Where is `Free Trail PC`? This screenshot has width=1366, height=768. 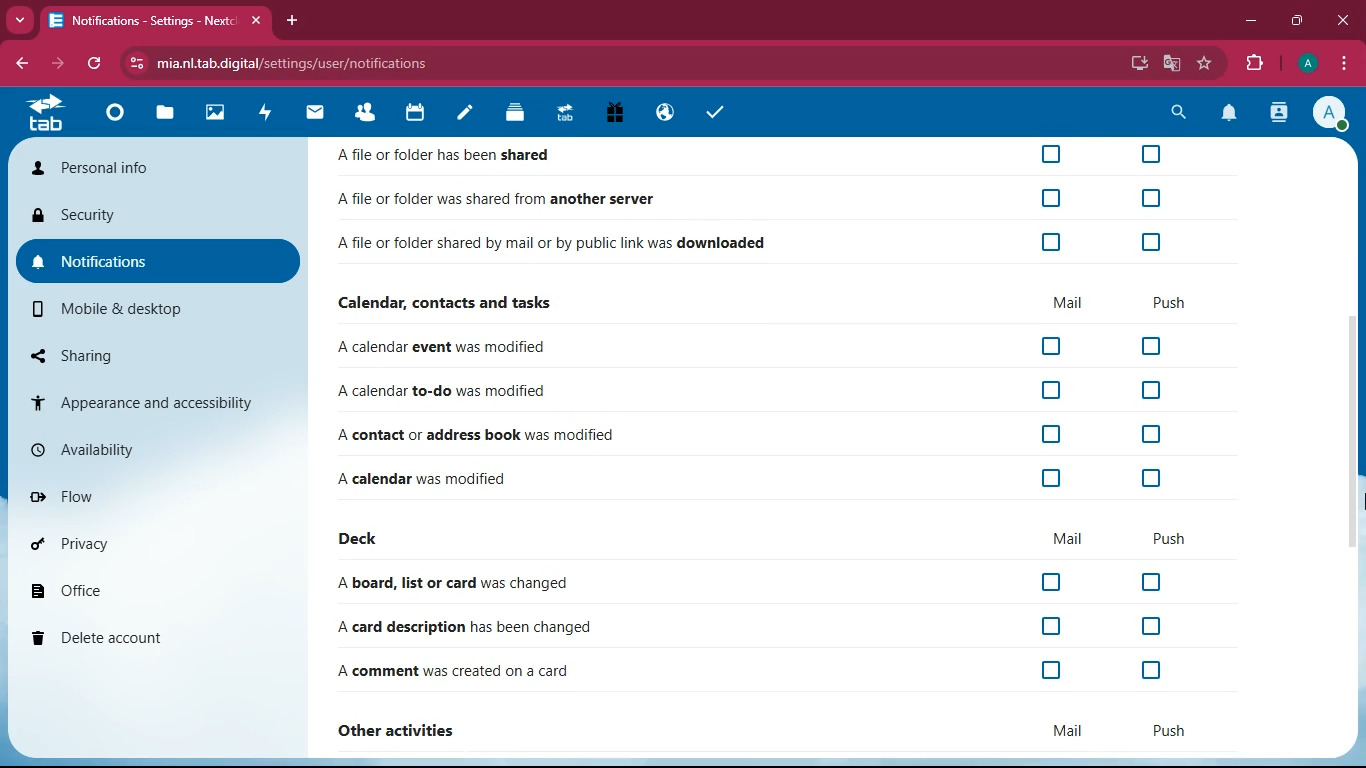
Free Trail PC is located at coordinates (614, 114).